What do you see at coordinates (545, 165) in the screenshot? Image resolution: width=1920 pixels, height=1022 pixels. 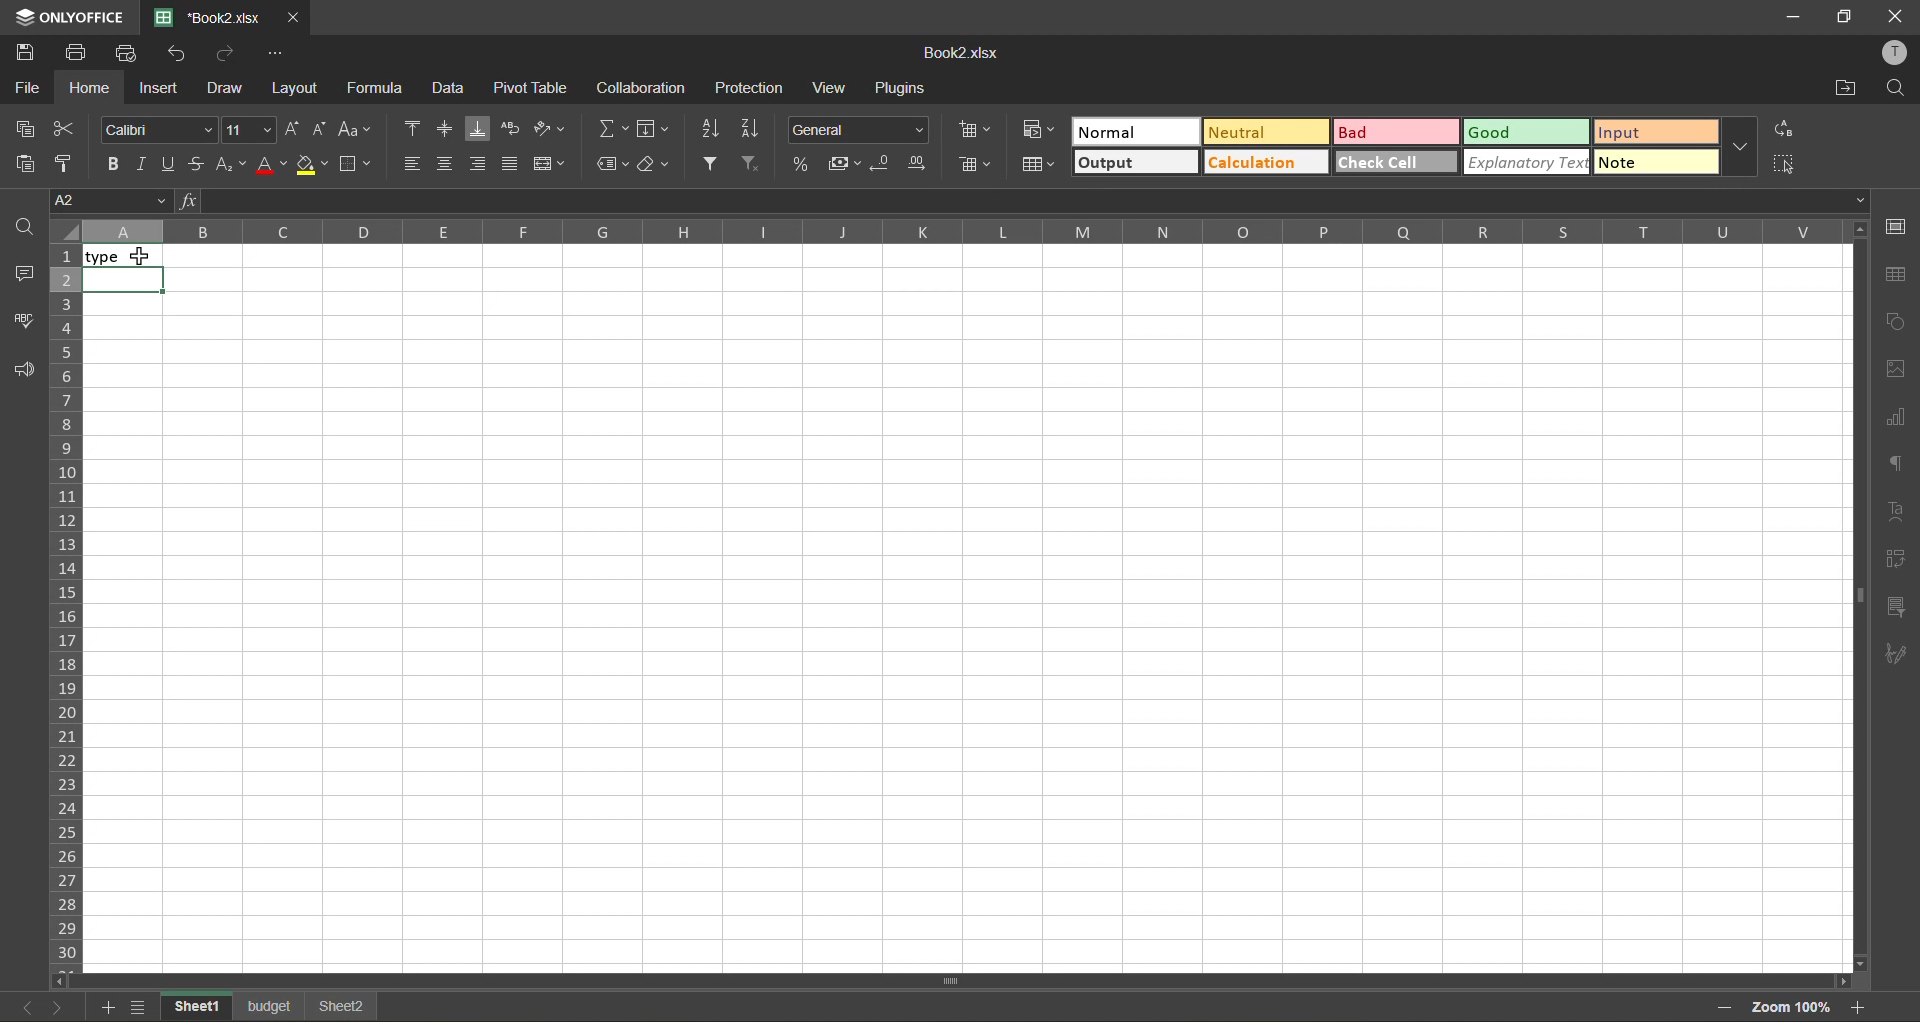 I see `merge and center` at bounding box center [545, 165].